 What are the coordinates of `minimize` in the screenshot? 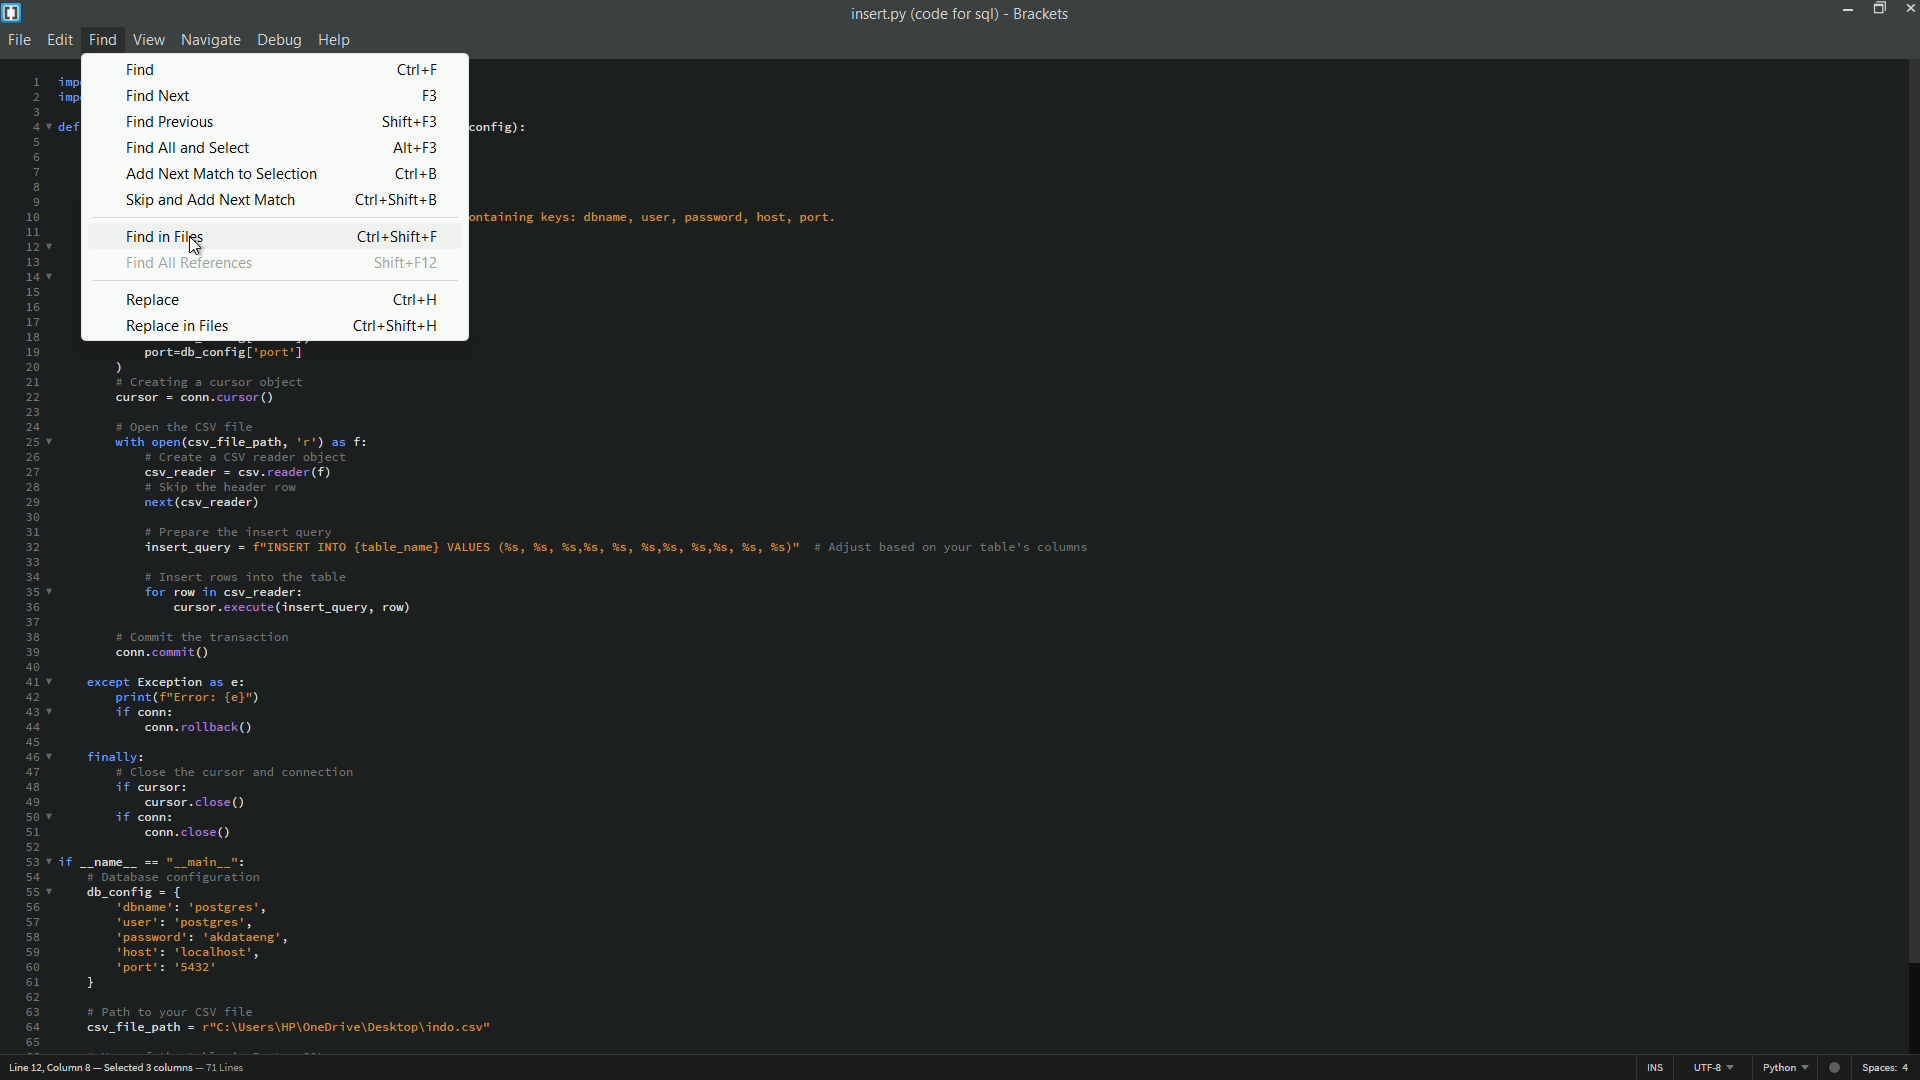 It's located at (1841, 8).